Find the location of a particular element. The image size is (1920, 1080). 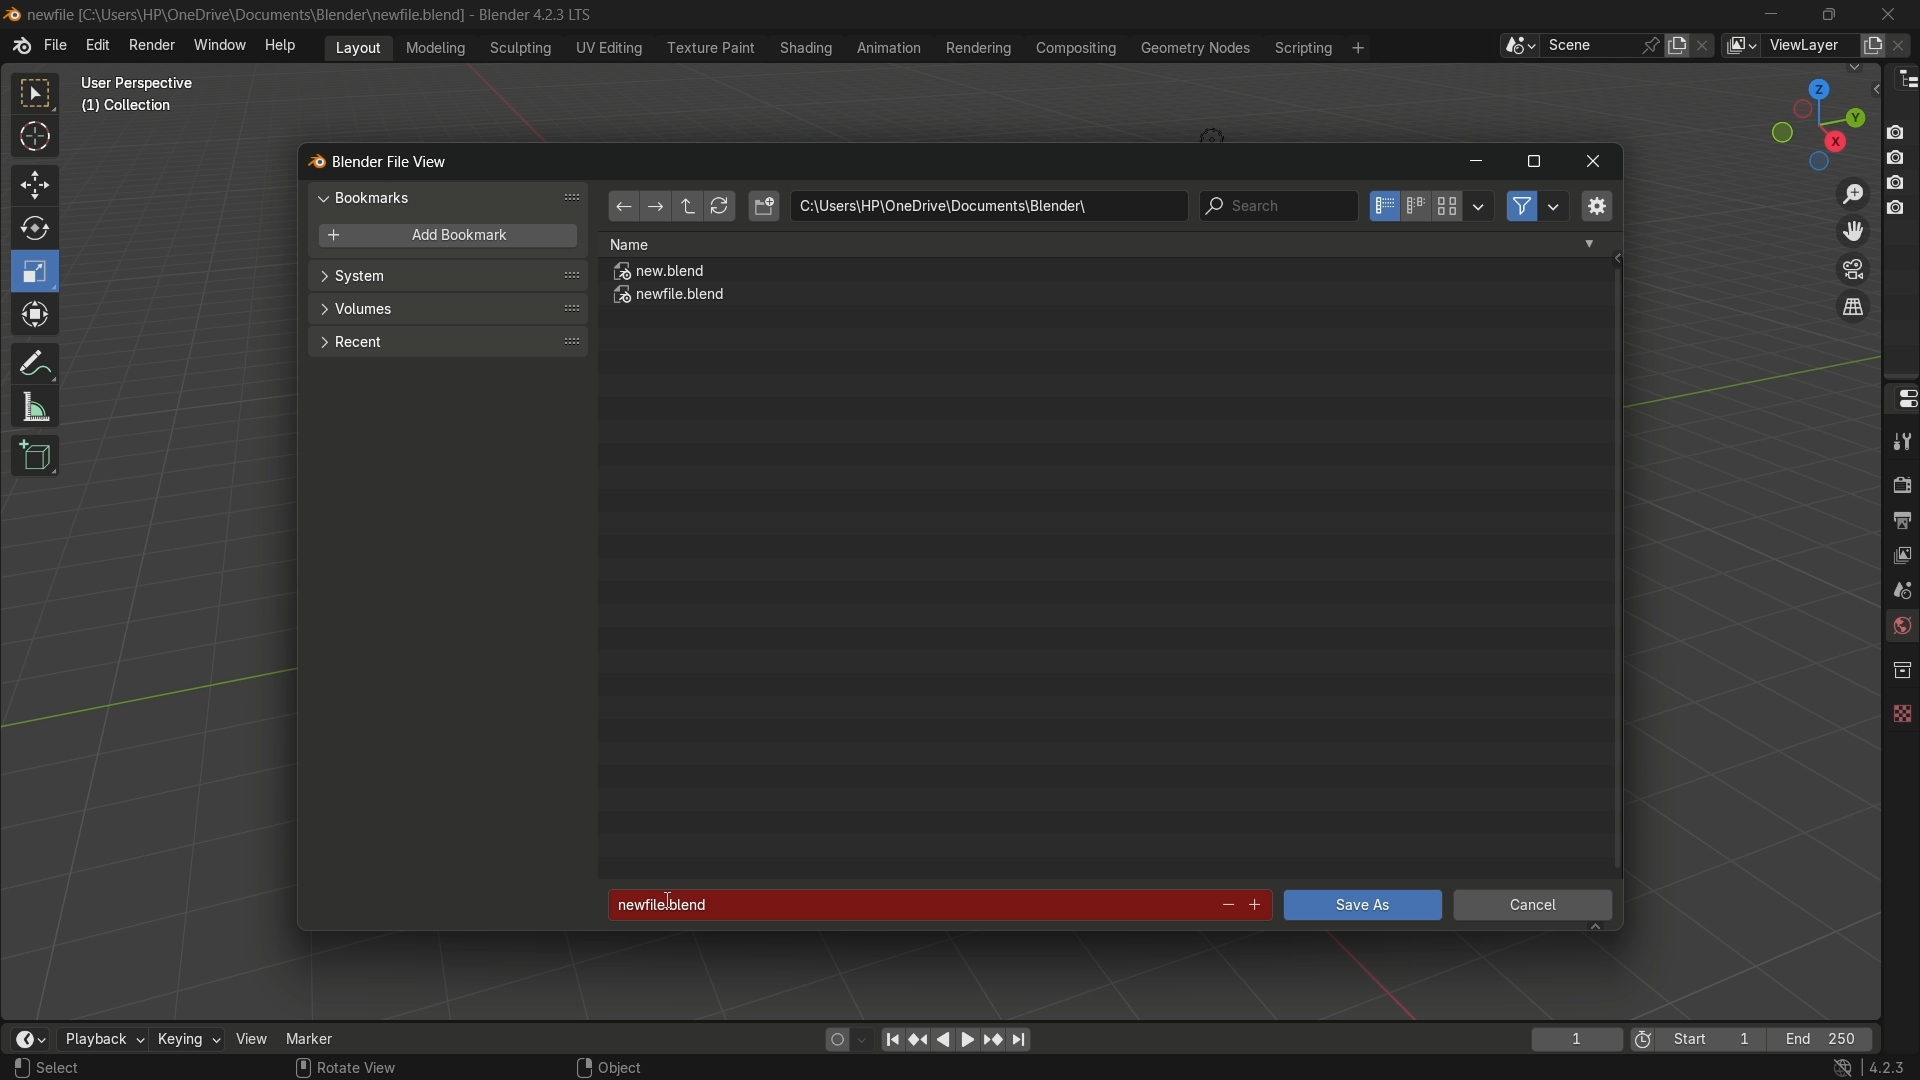

new.blend file is located at coordinates (661, 274).